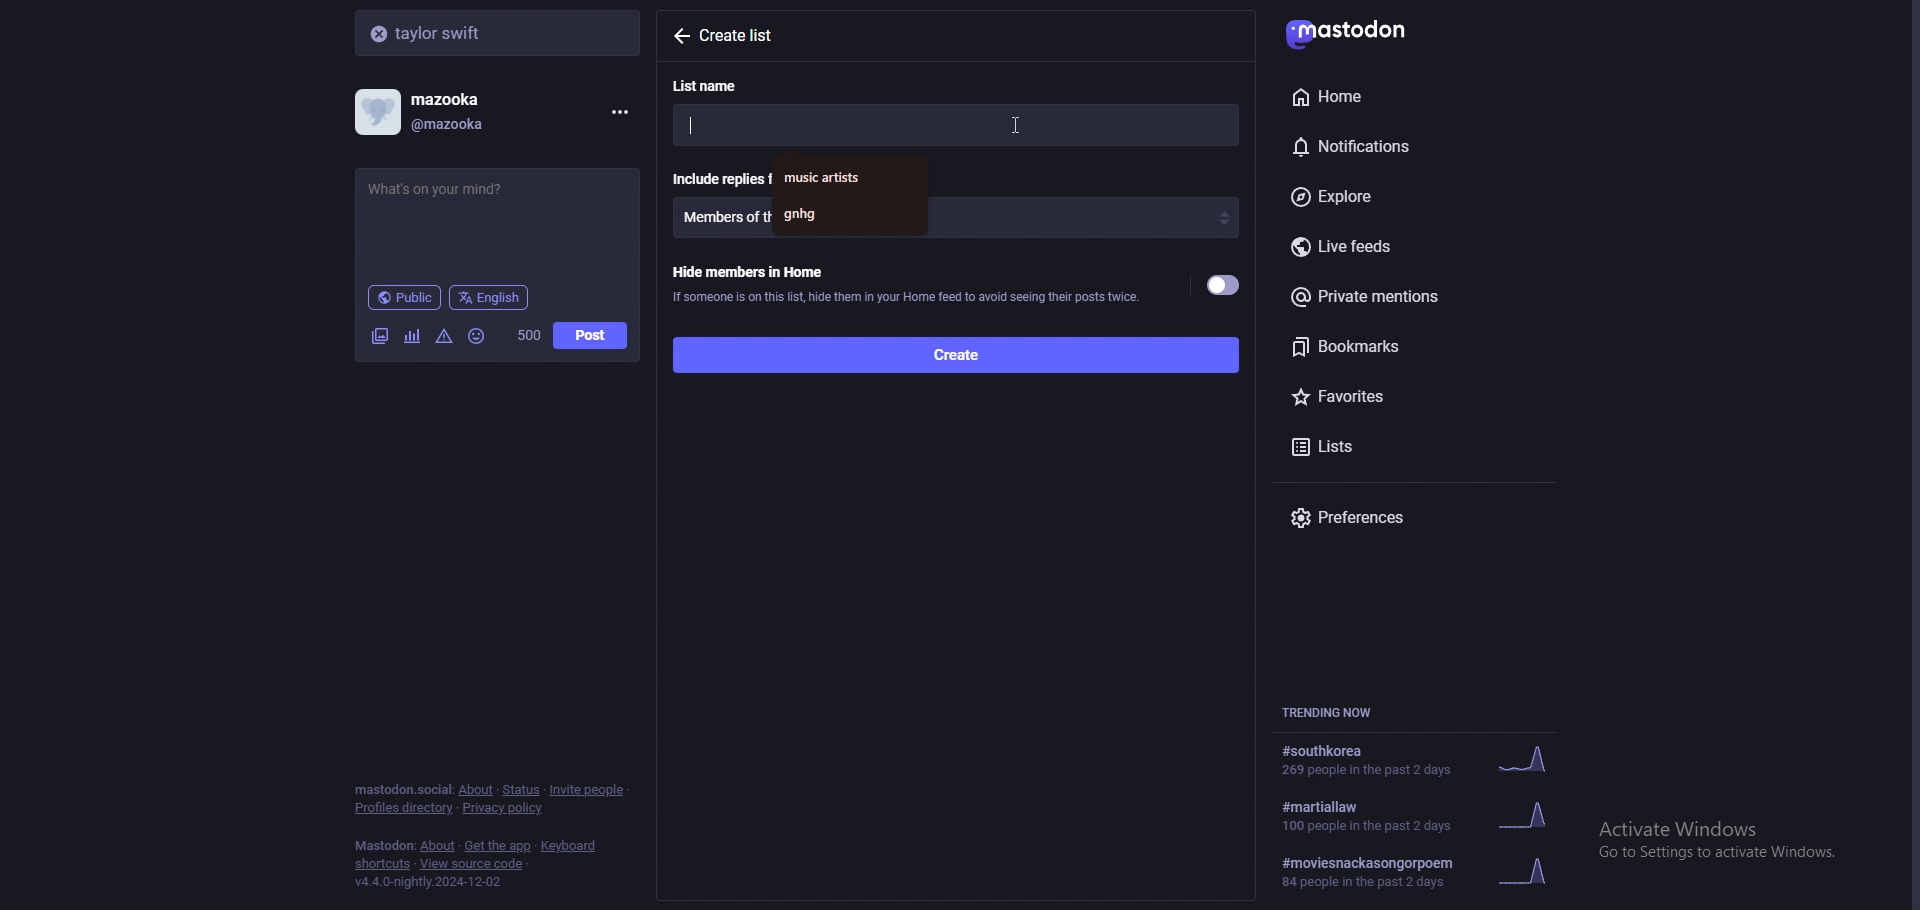  What do you see at coordinates (505, 810) in the screenshot?
I see `privacy policy` at bounding box center [505, 810].